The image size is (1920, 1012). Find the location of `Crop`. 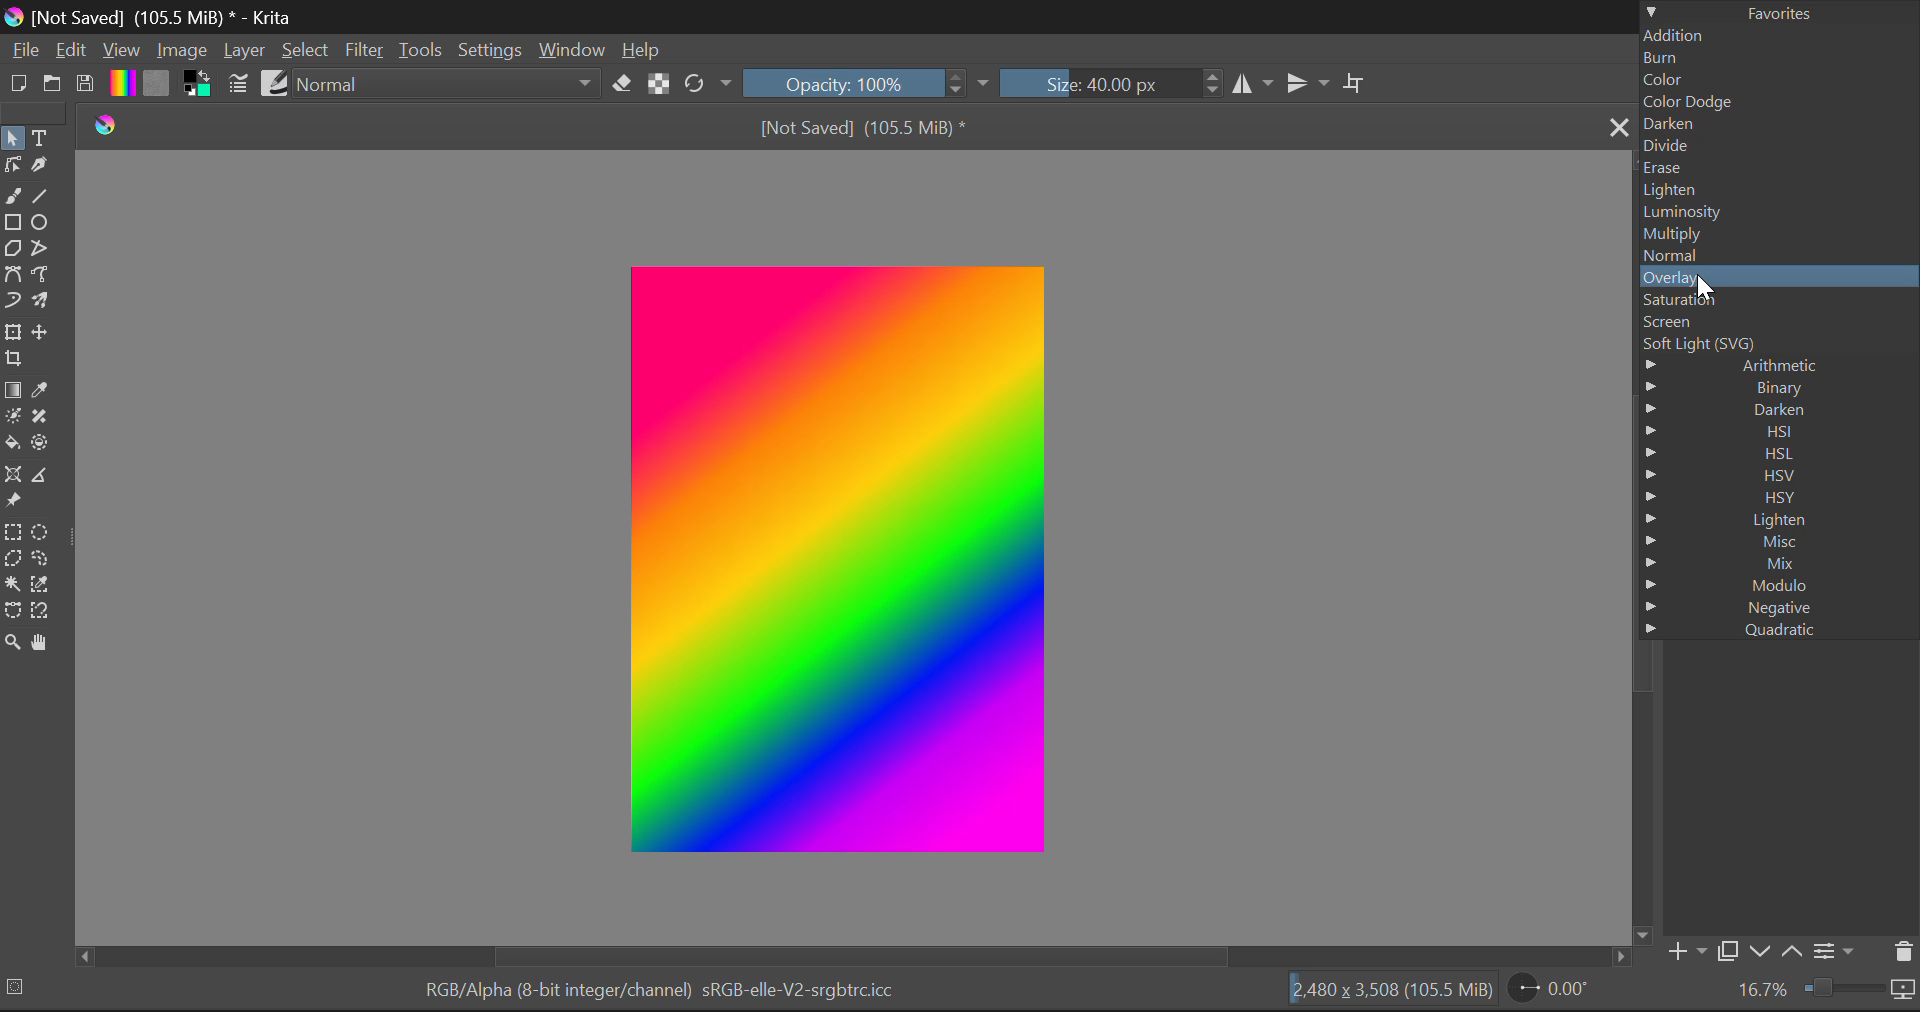

Crop is located at coordinates (1356, 82).